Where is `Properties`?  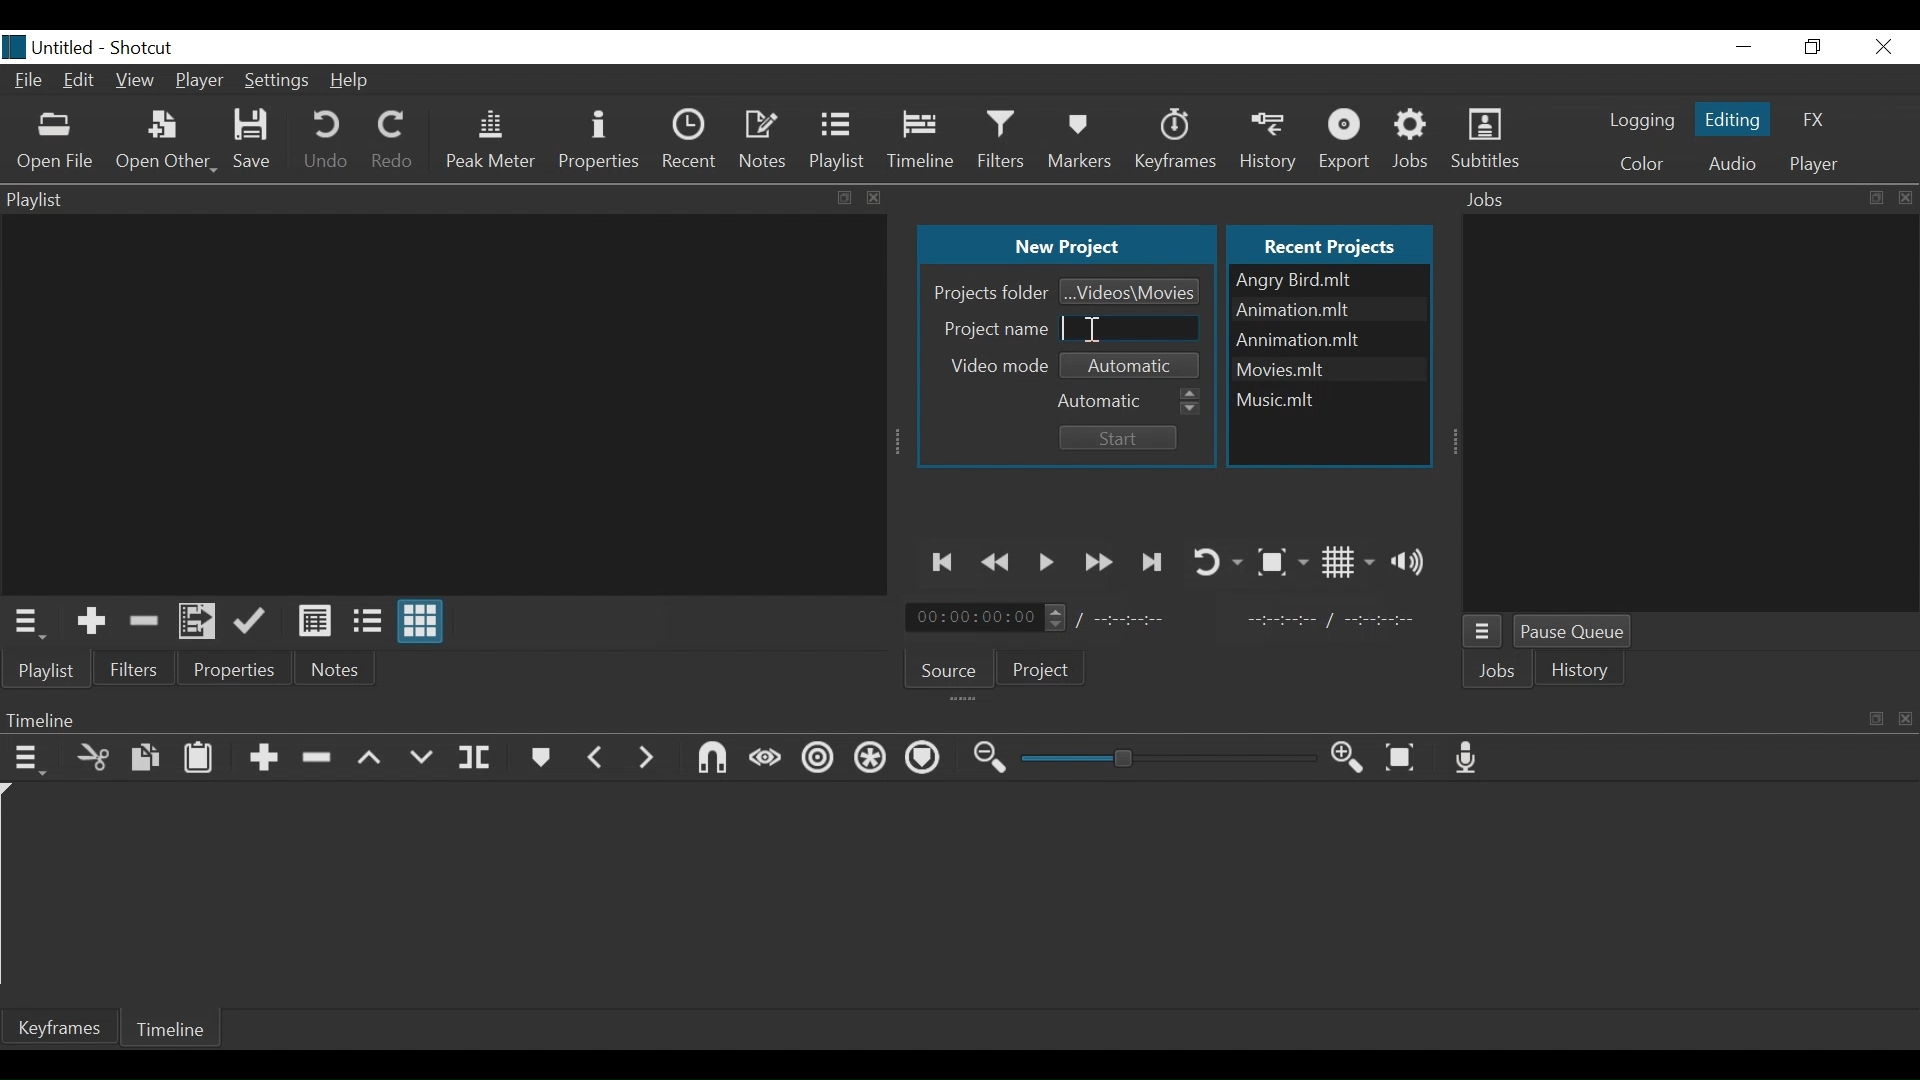 Properties is located at coordinates (598, 140).